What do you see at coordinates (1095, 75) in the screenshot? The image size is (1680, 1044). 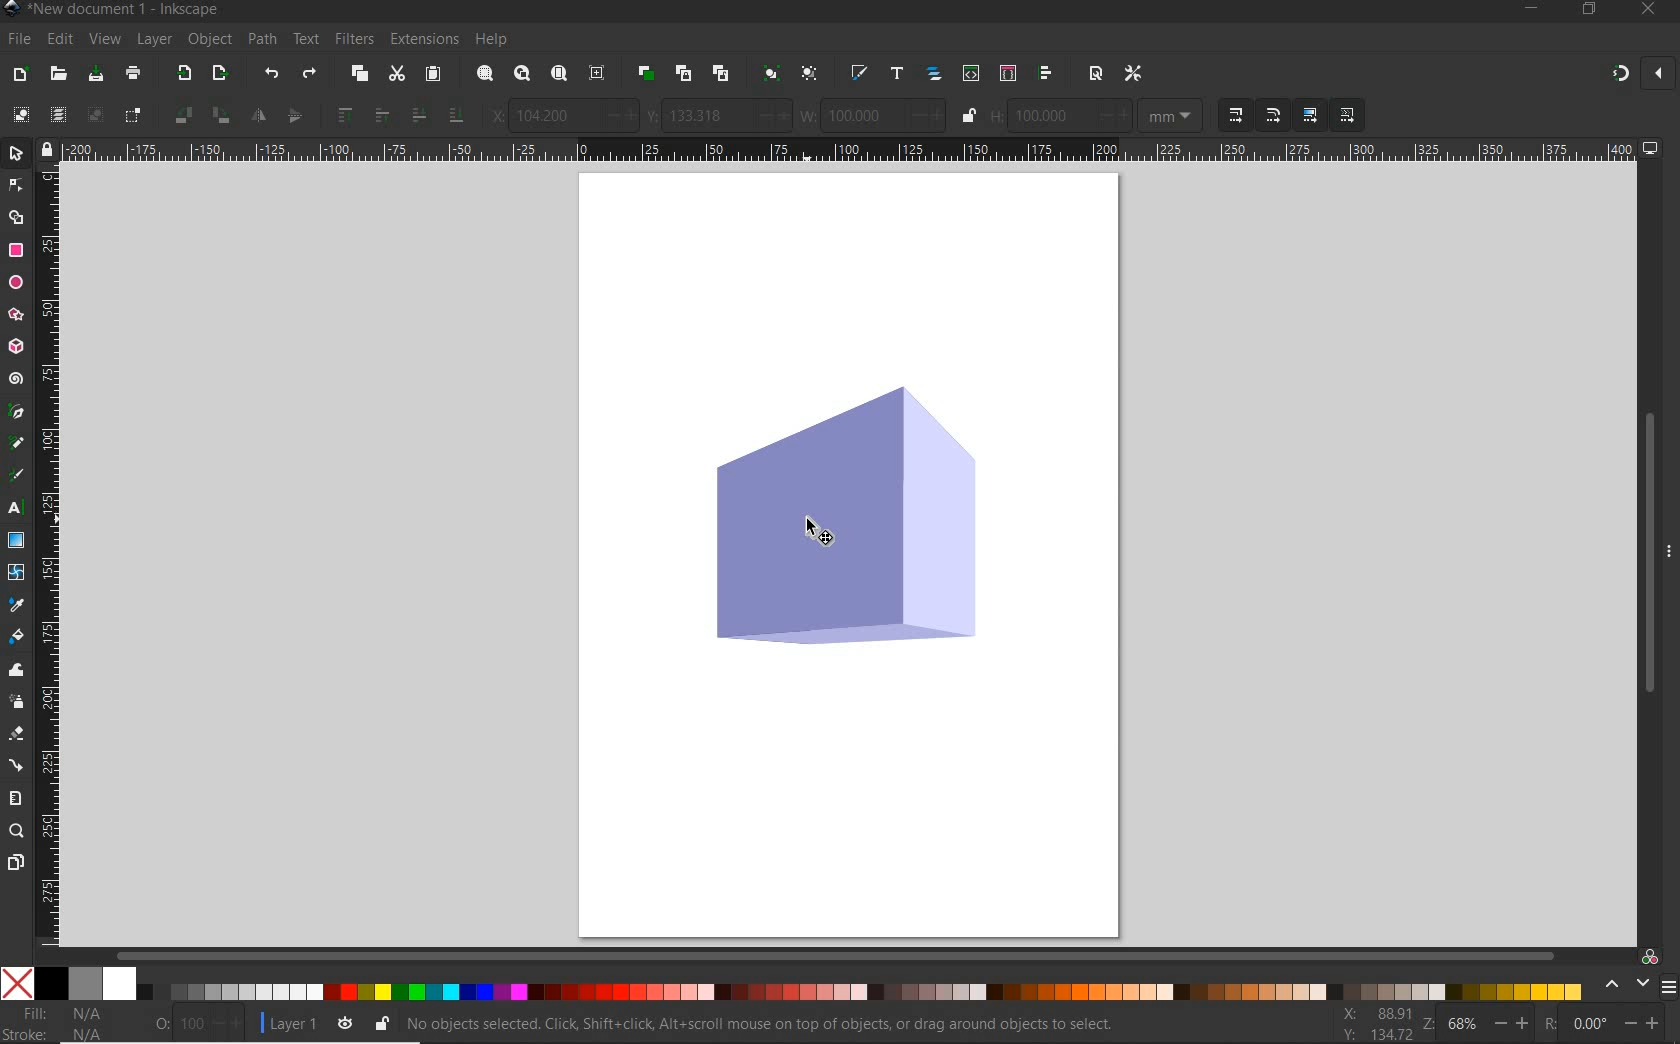 I see `OPEN DOCUMENT PROPERTIES` at bounding box center [1095, 75].